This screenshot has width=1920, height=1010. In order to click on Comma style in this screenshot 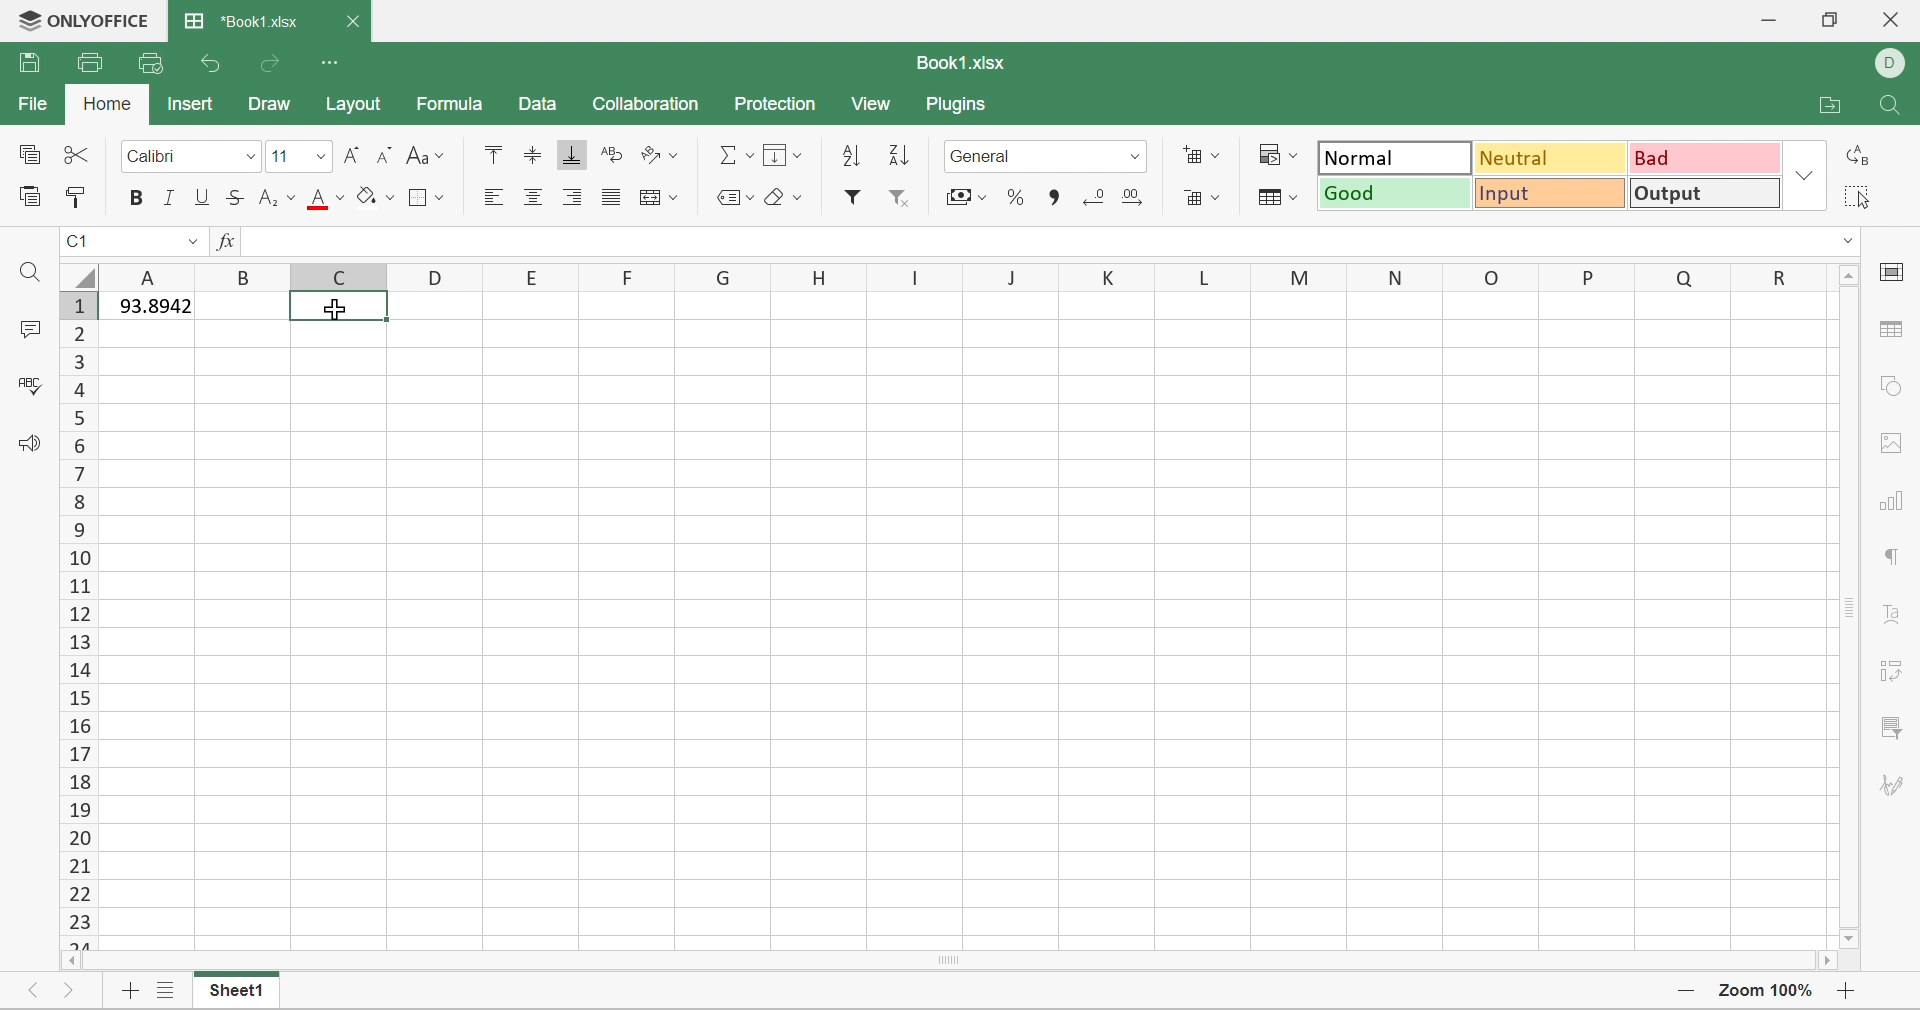, I will do `click(1050, 196)`.